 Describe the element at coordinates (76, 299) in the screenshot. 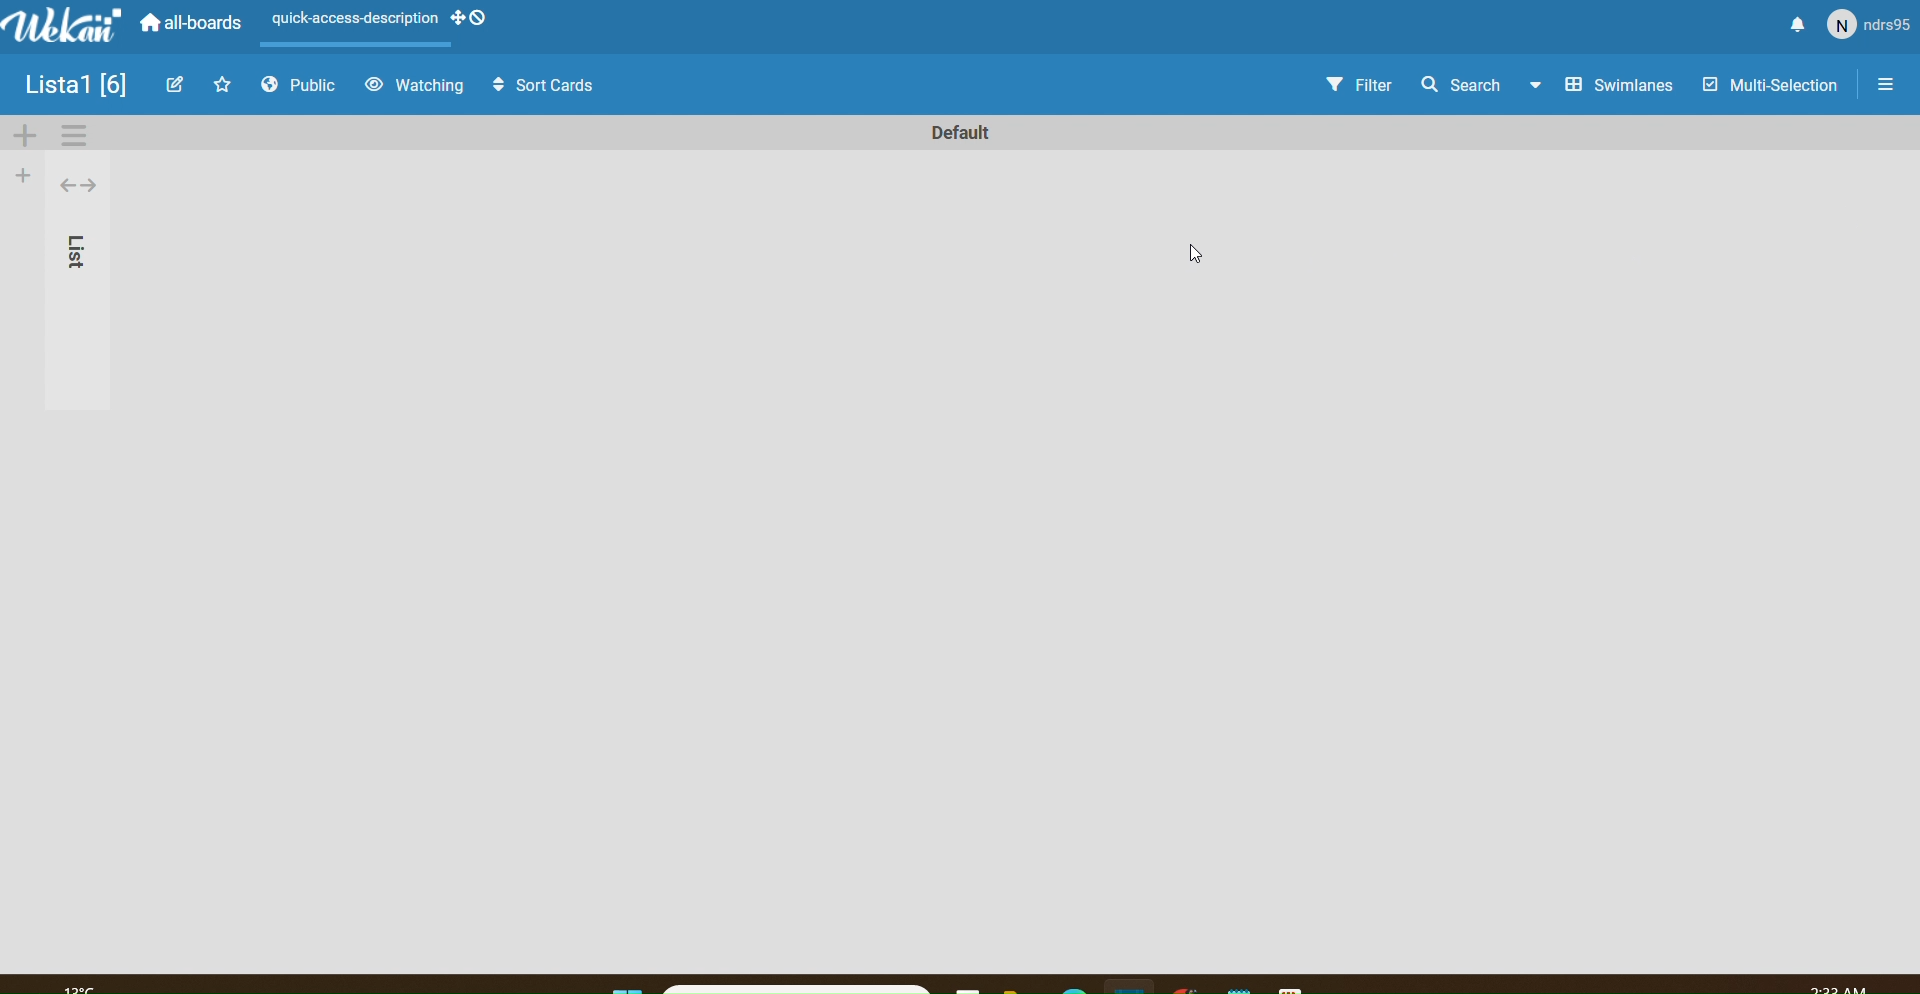

I see `list` at that location.